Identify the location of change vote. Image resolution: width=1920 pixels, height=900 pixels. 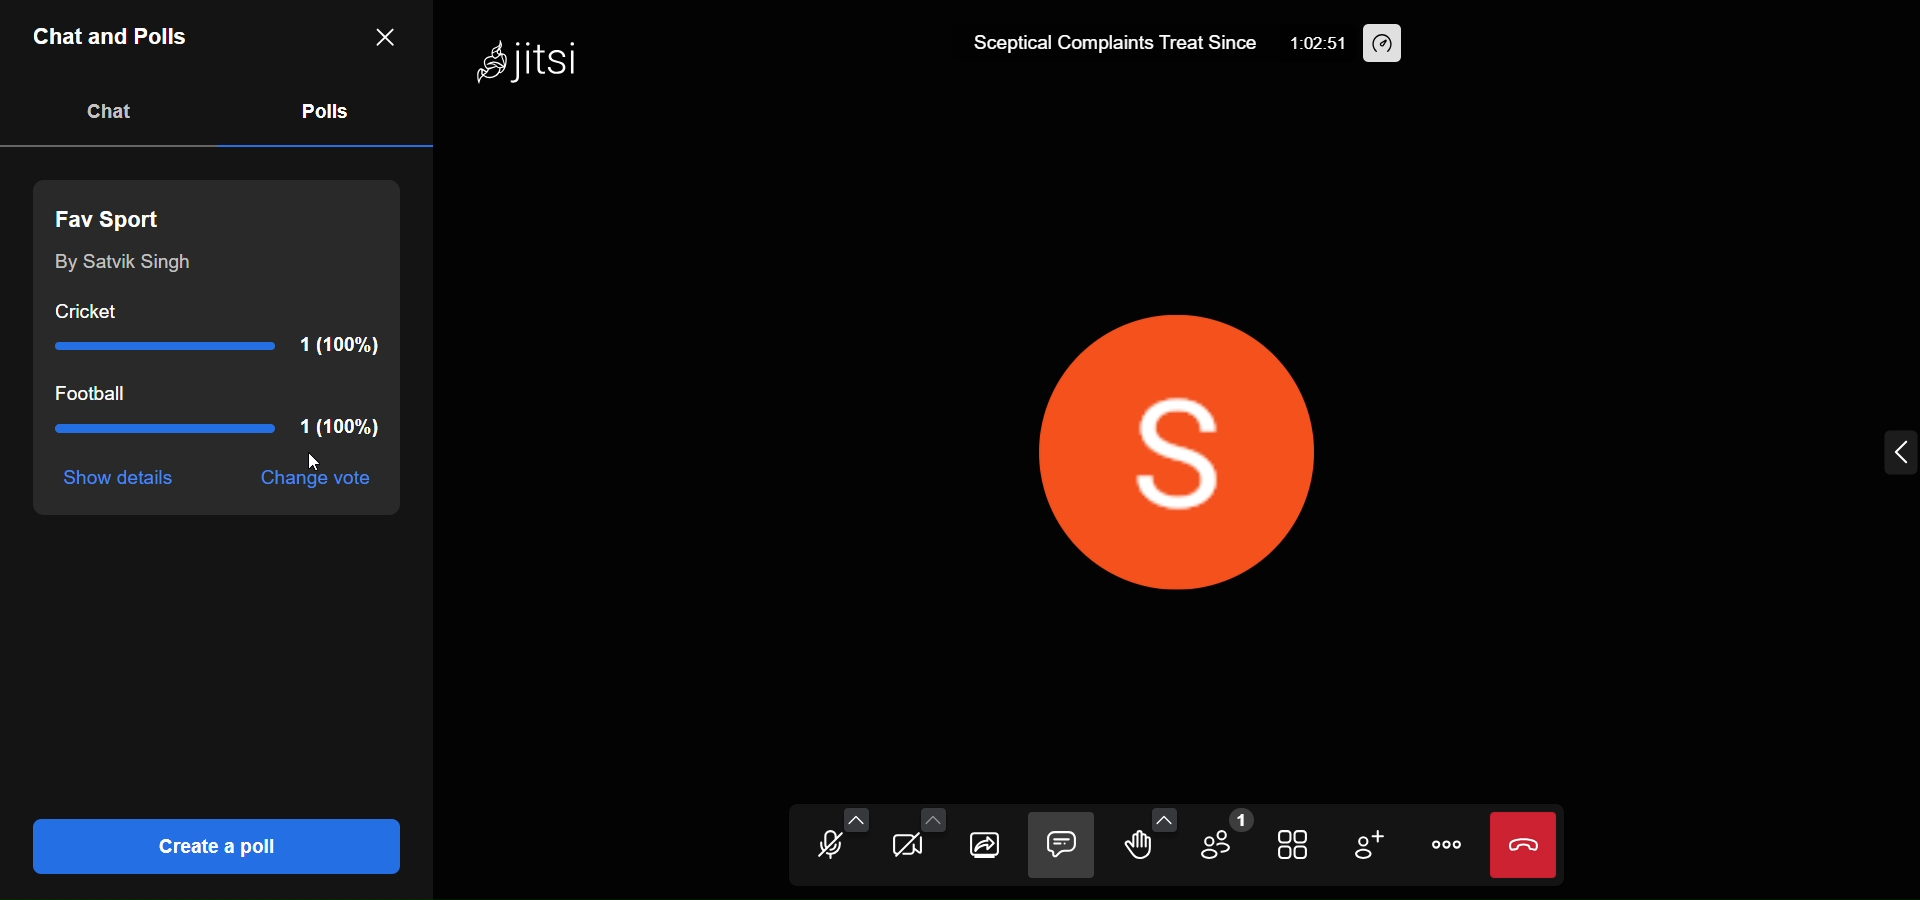
(311, 481).